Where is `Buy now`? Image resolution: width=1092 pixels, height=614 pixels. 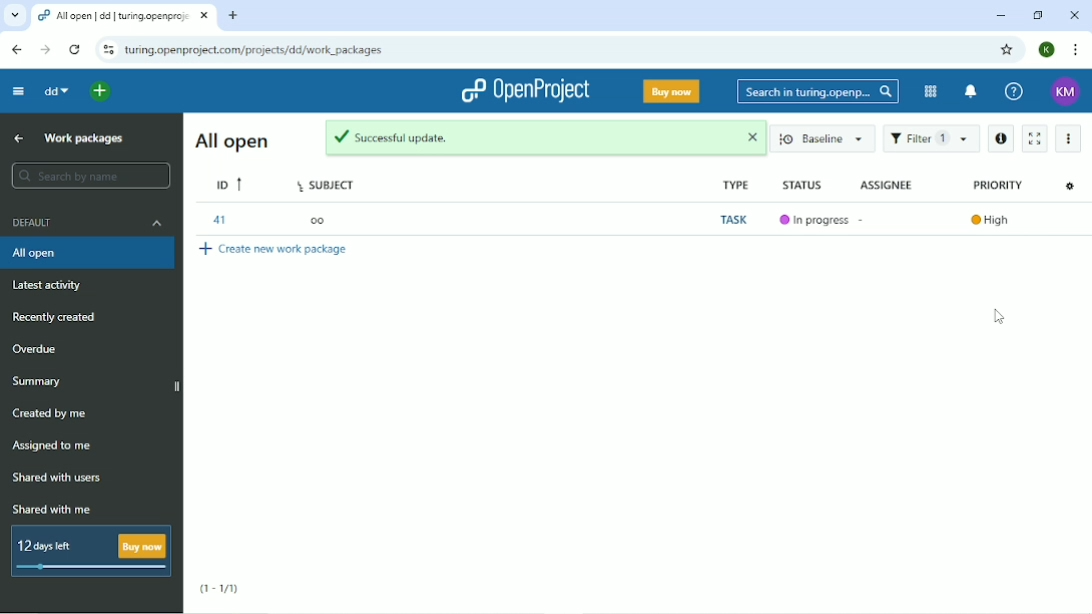 Buy now is located at coordinates (671, 90).